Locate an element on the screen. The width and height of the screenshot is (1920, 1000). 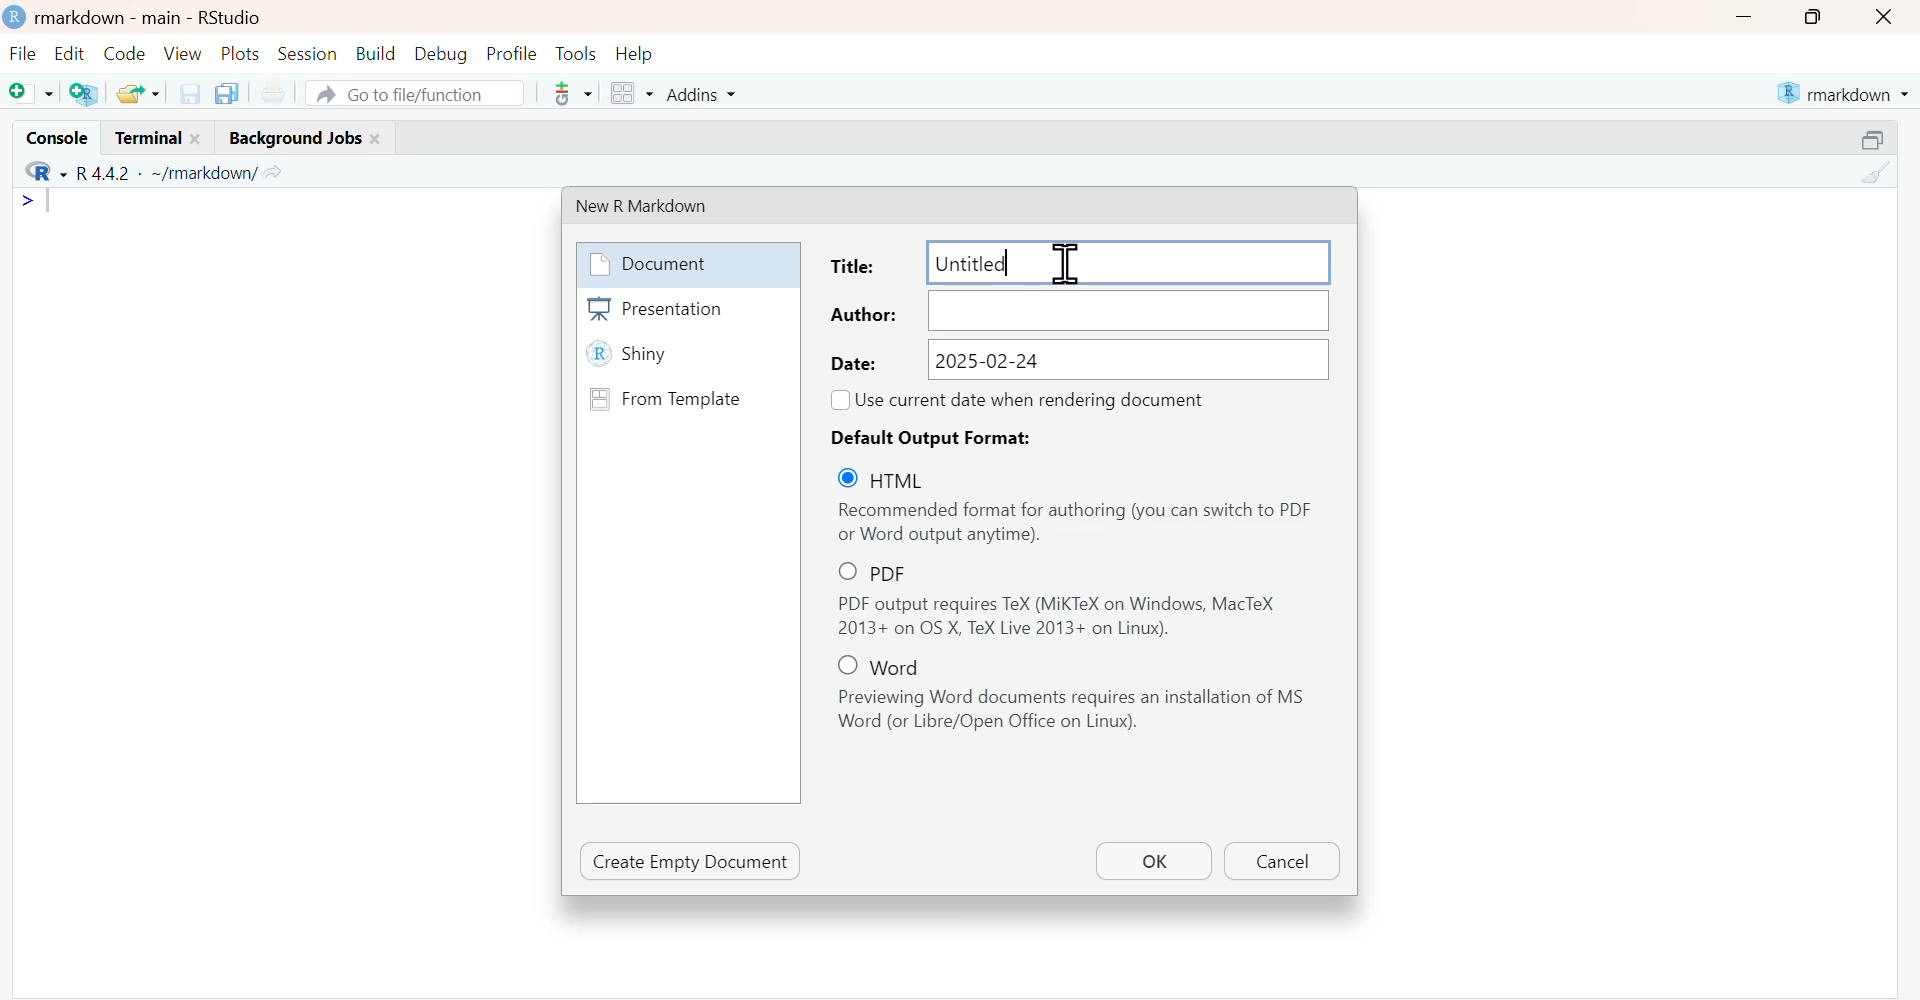
Code is located at coordinates (124, 54).